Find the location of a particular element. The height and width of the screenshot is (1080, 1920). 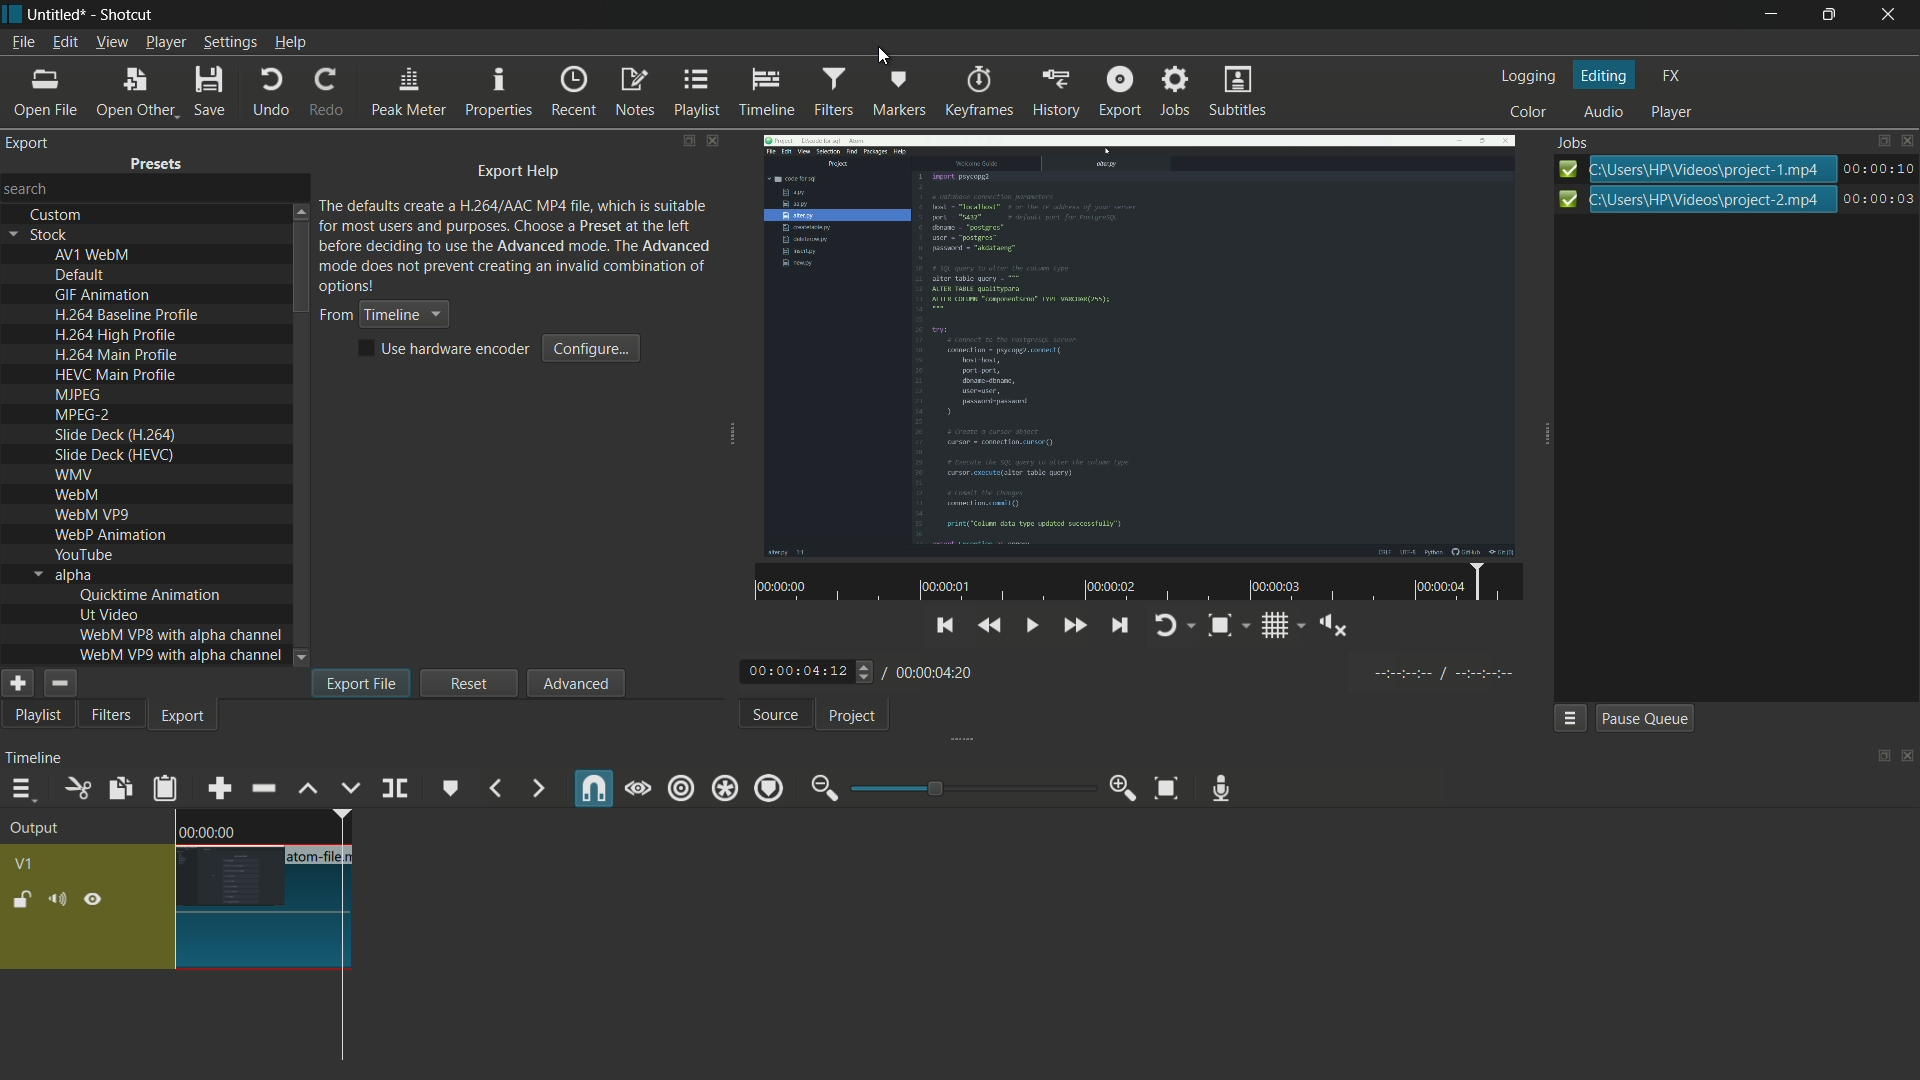

zoom timeline to fit is located at coordinates (1163, 786).